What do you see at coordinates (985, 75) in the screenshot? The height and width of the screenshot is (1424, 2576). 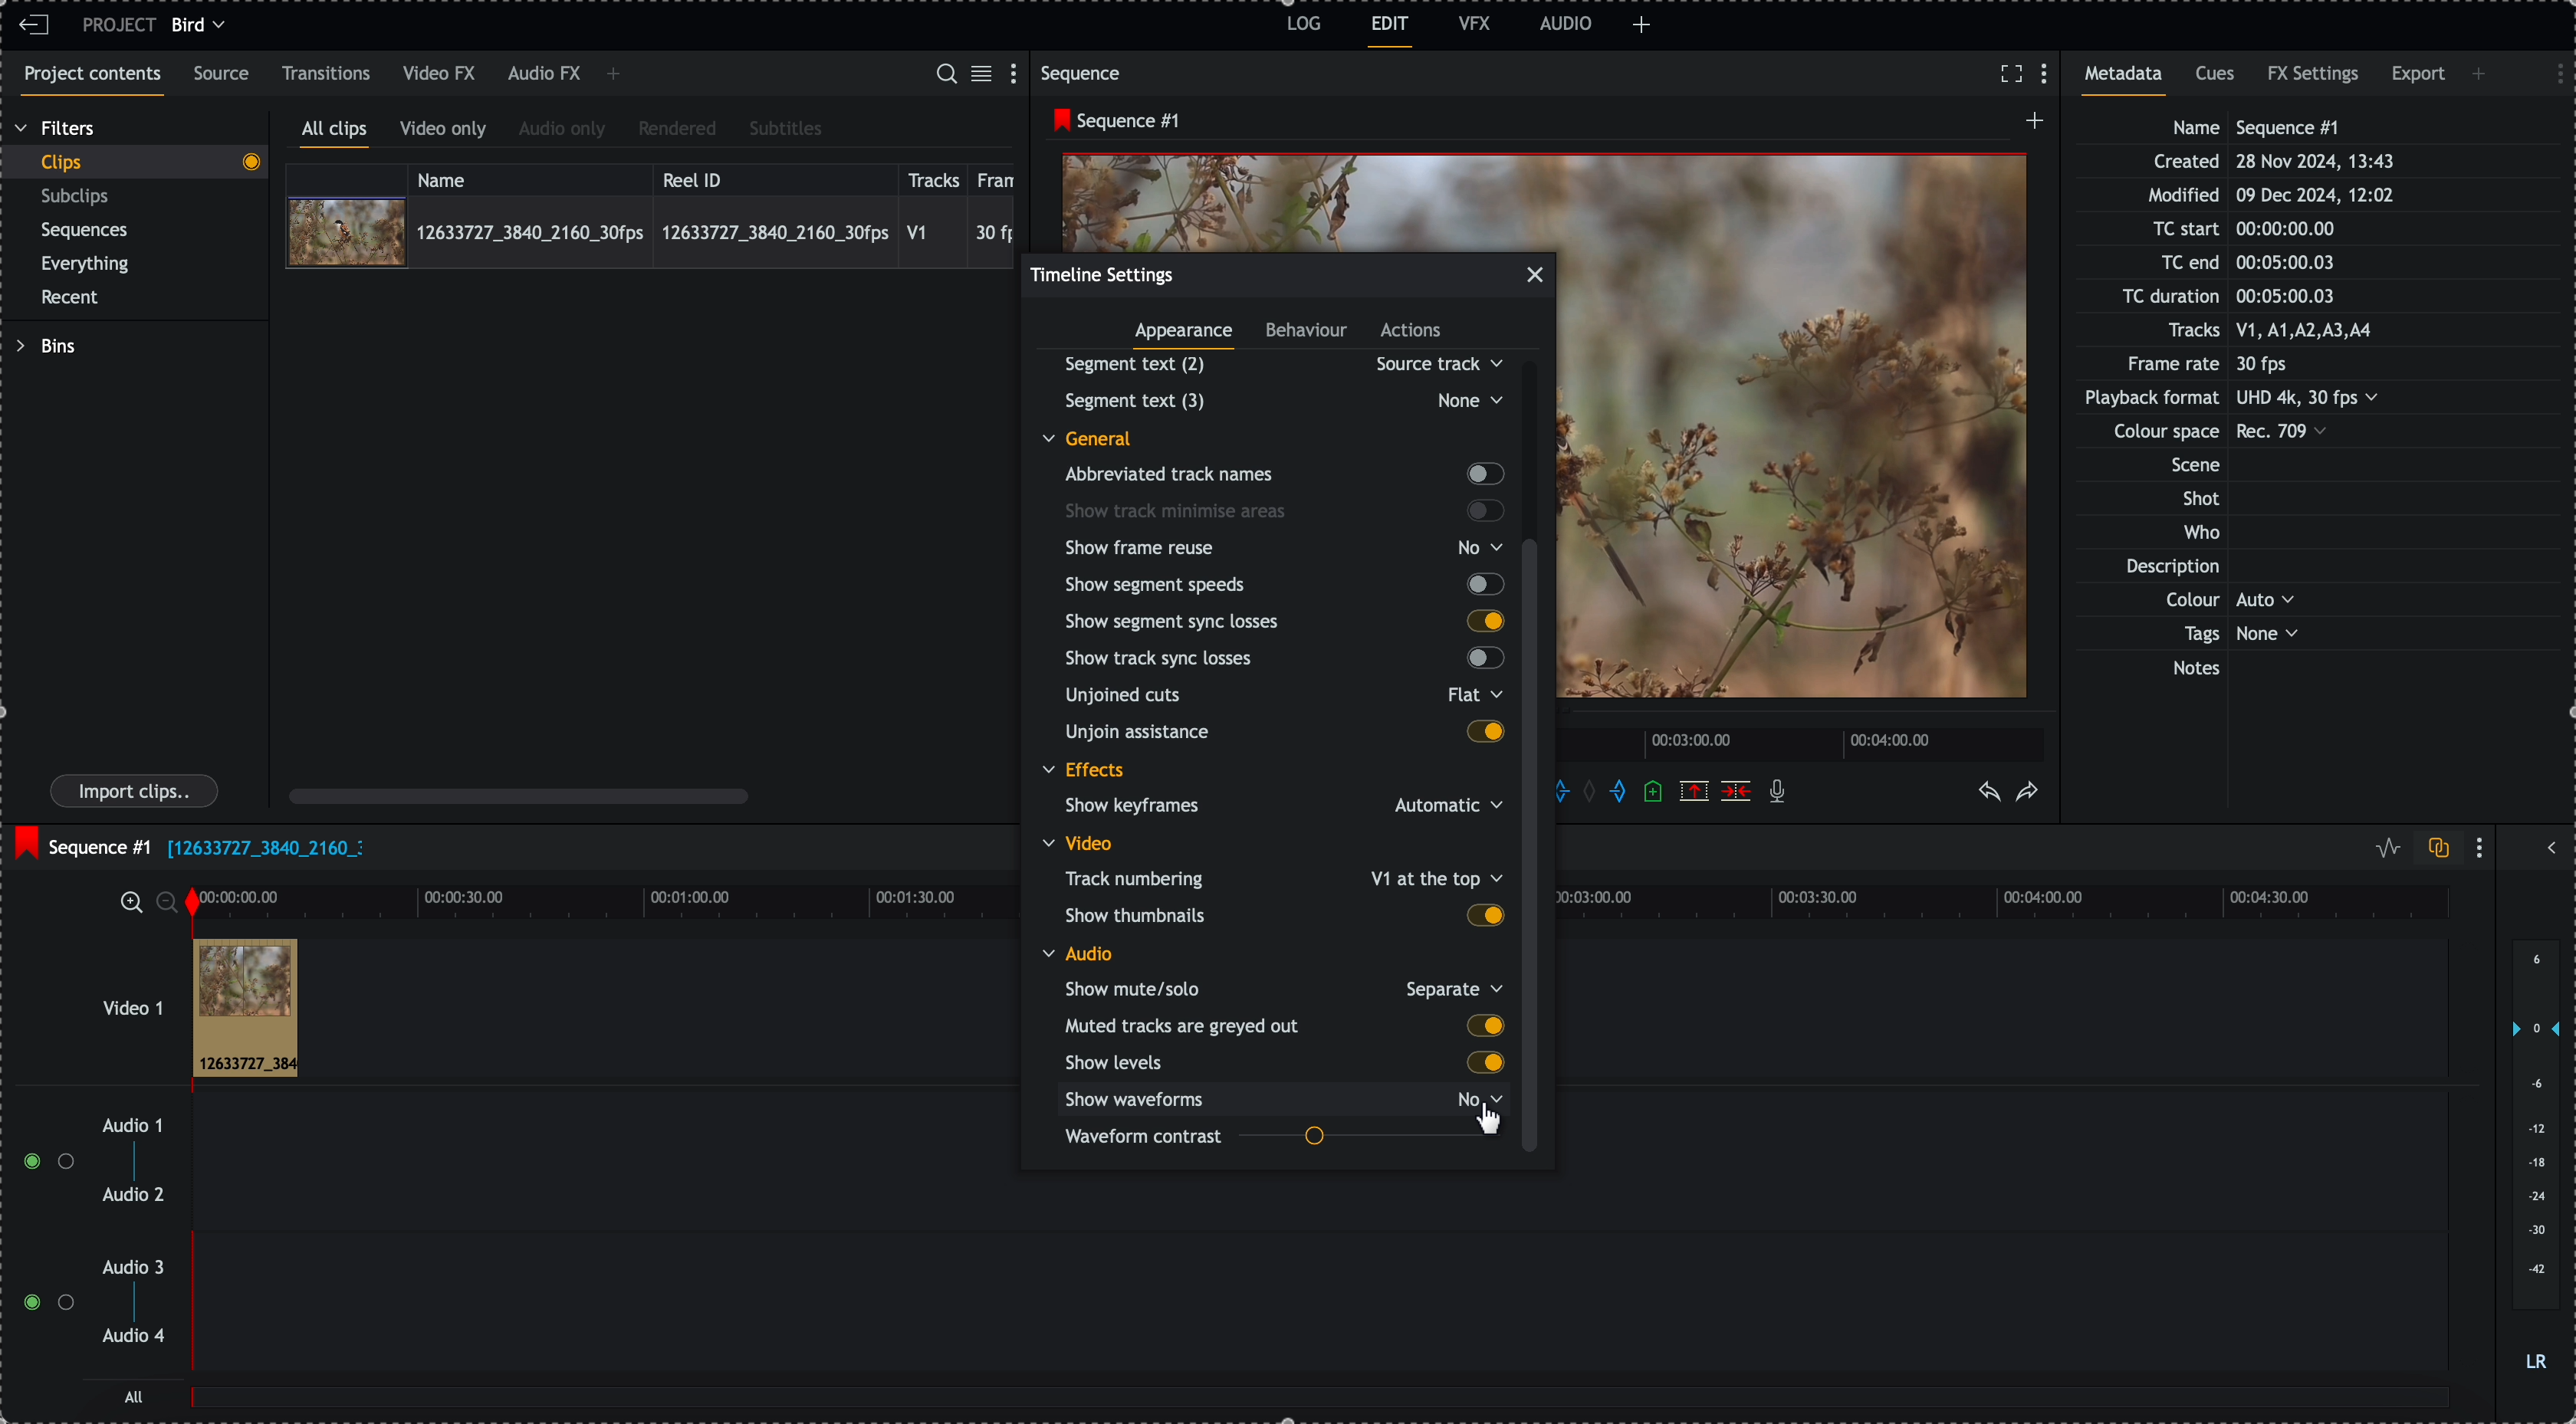 I see `toggle between list and tile view` at bounding box center [985, 75].